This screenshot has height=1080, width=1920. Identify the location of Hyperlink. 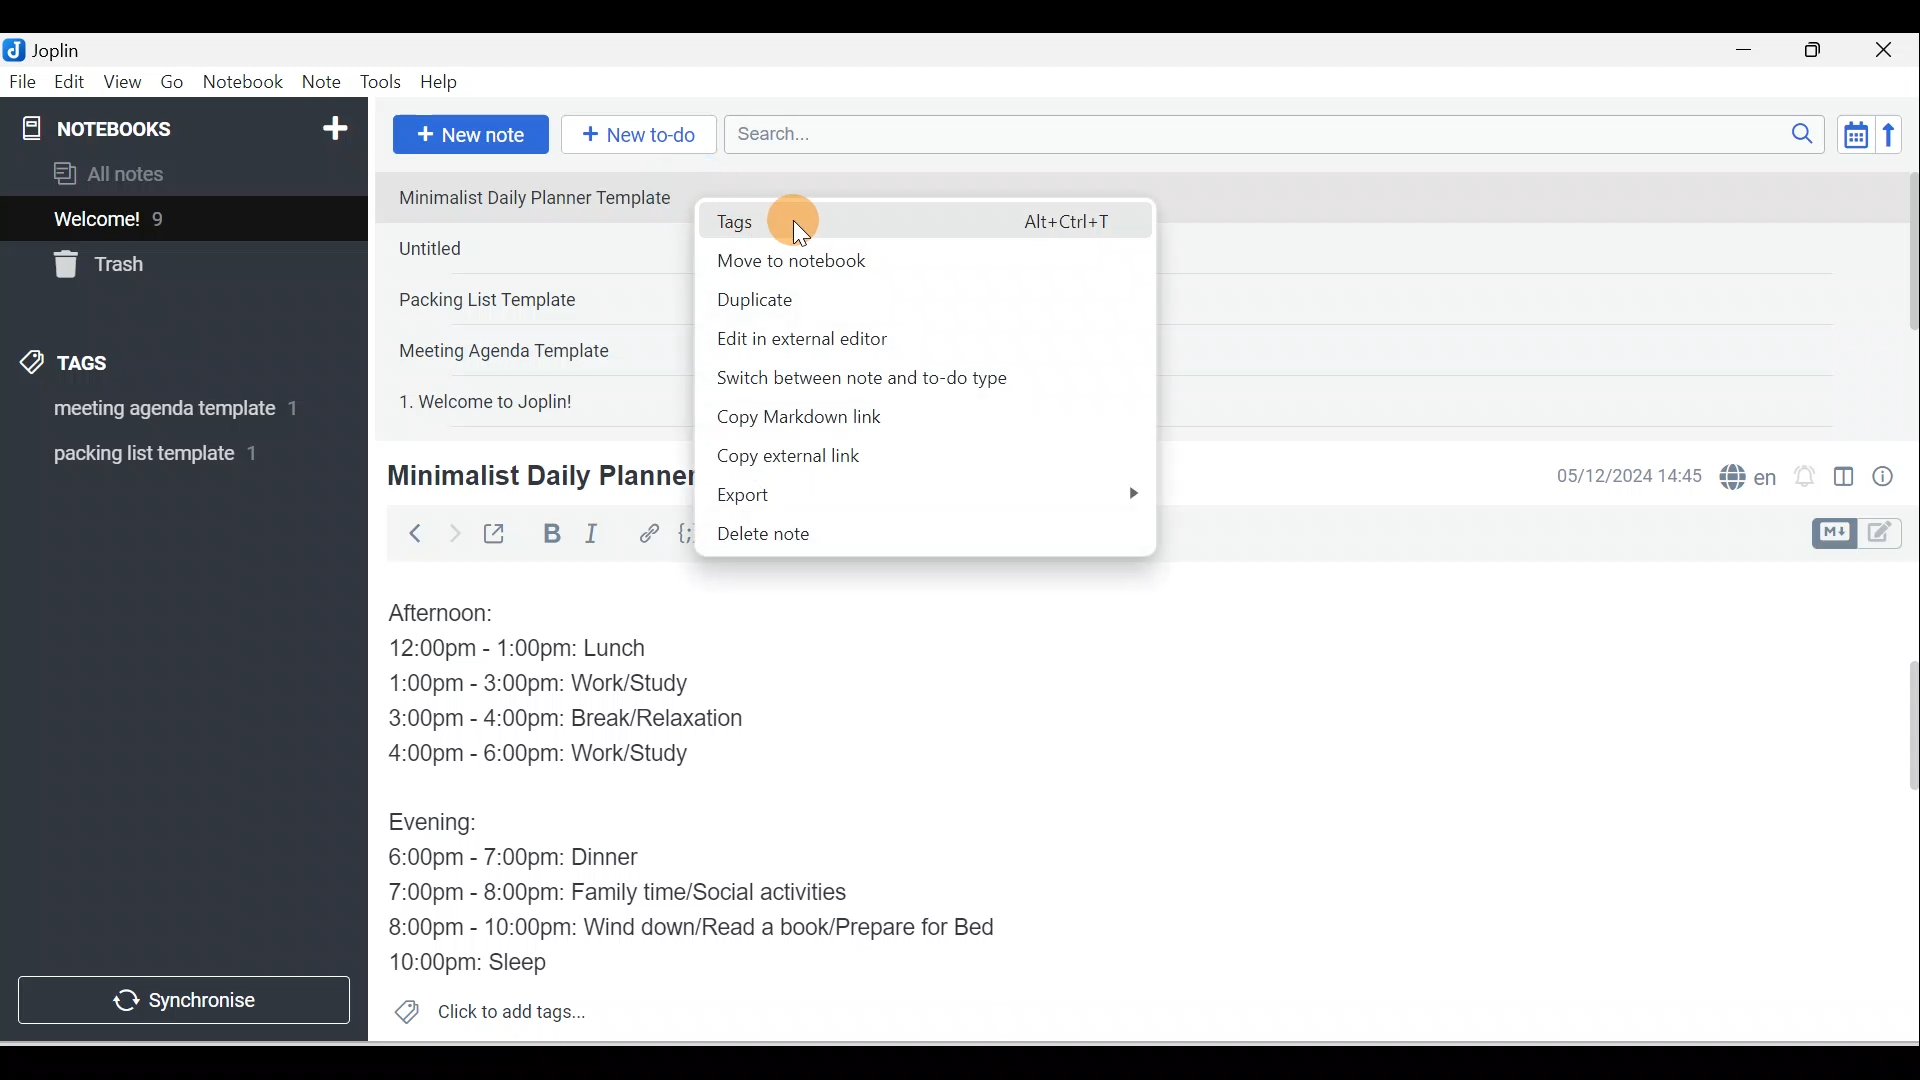
(647, 535).